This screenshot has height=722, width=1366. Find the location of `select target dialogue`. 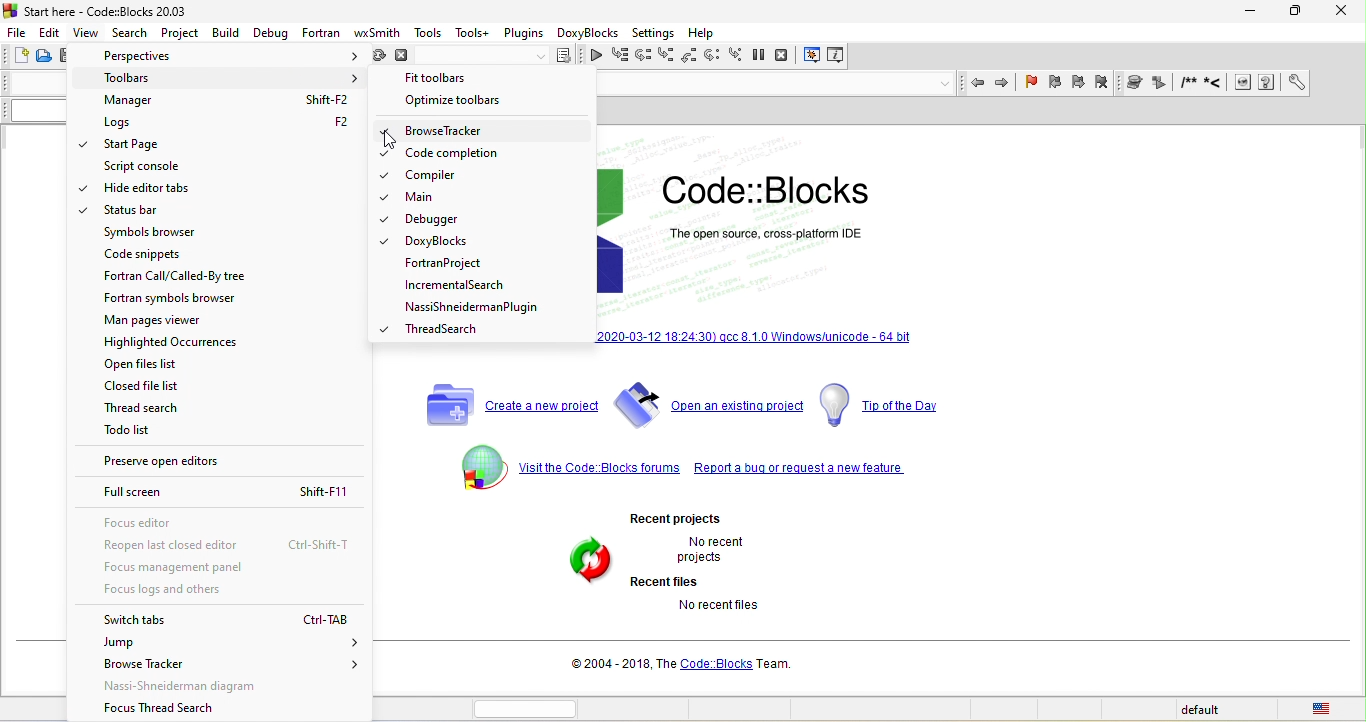

select target dialogue is located at coordinates (503, 59).